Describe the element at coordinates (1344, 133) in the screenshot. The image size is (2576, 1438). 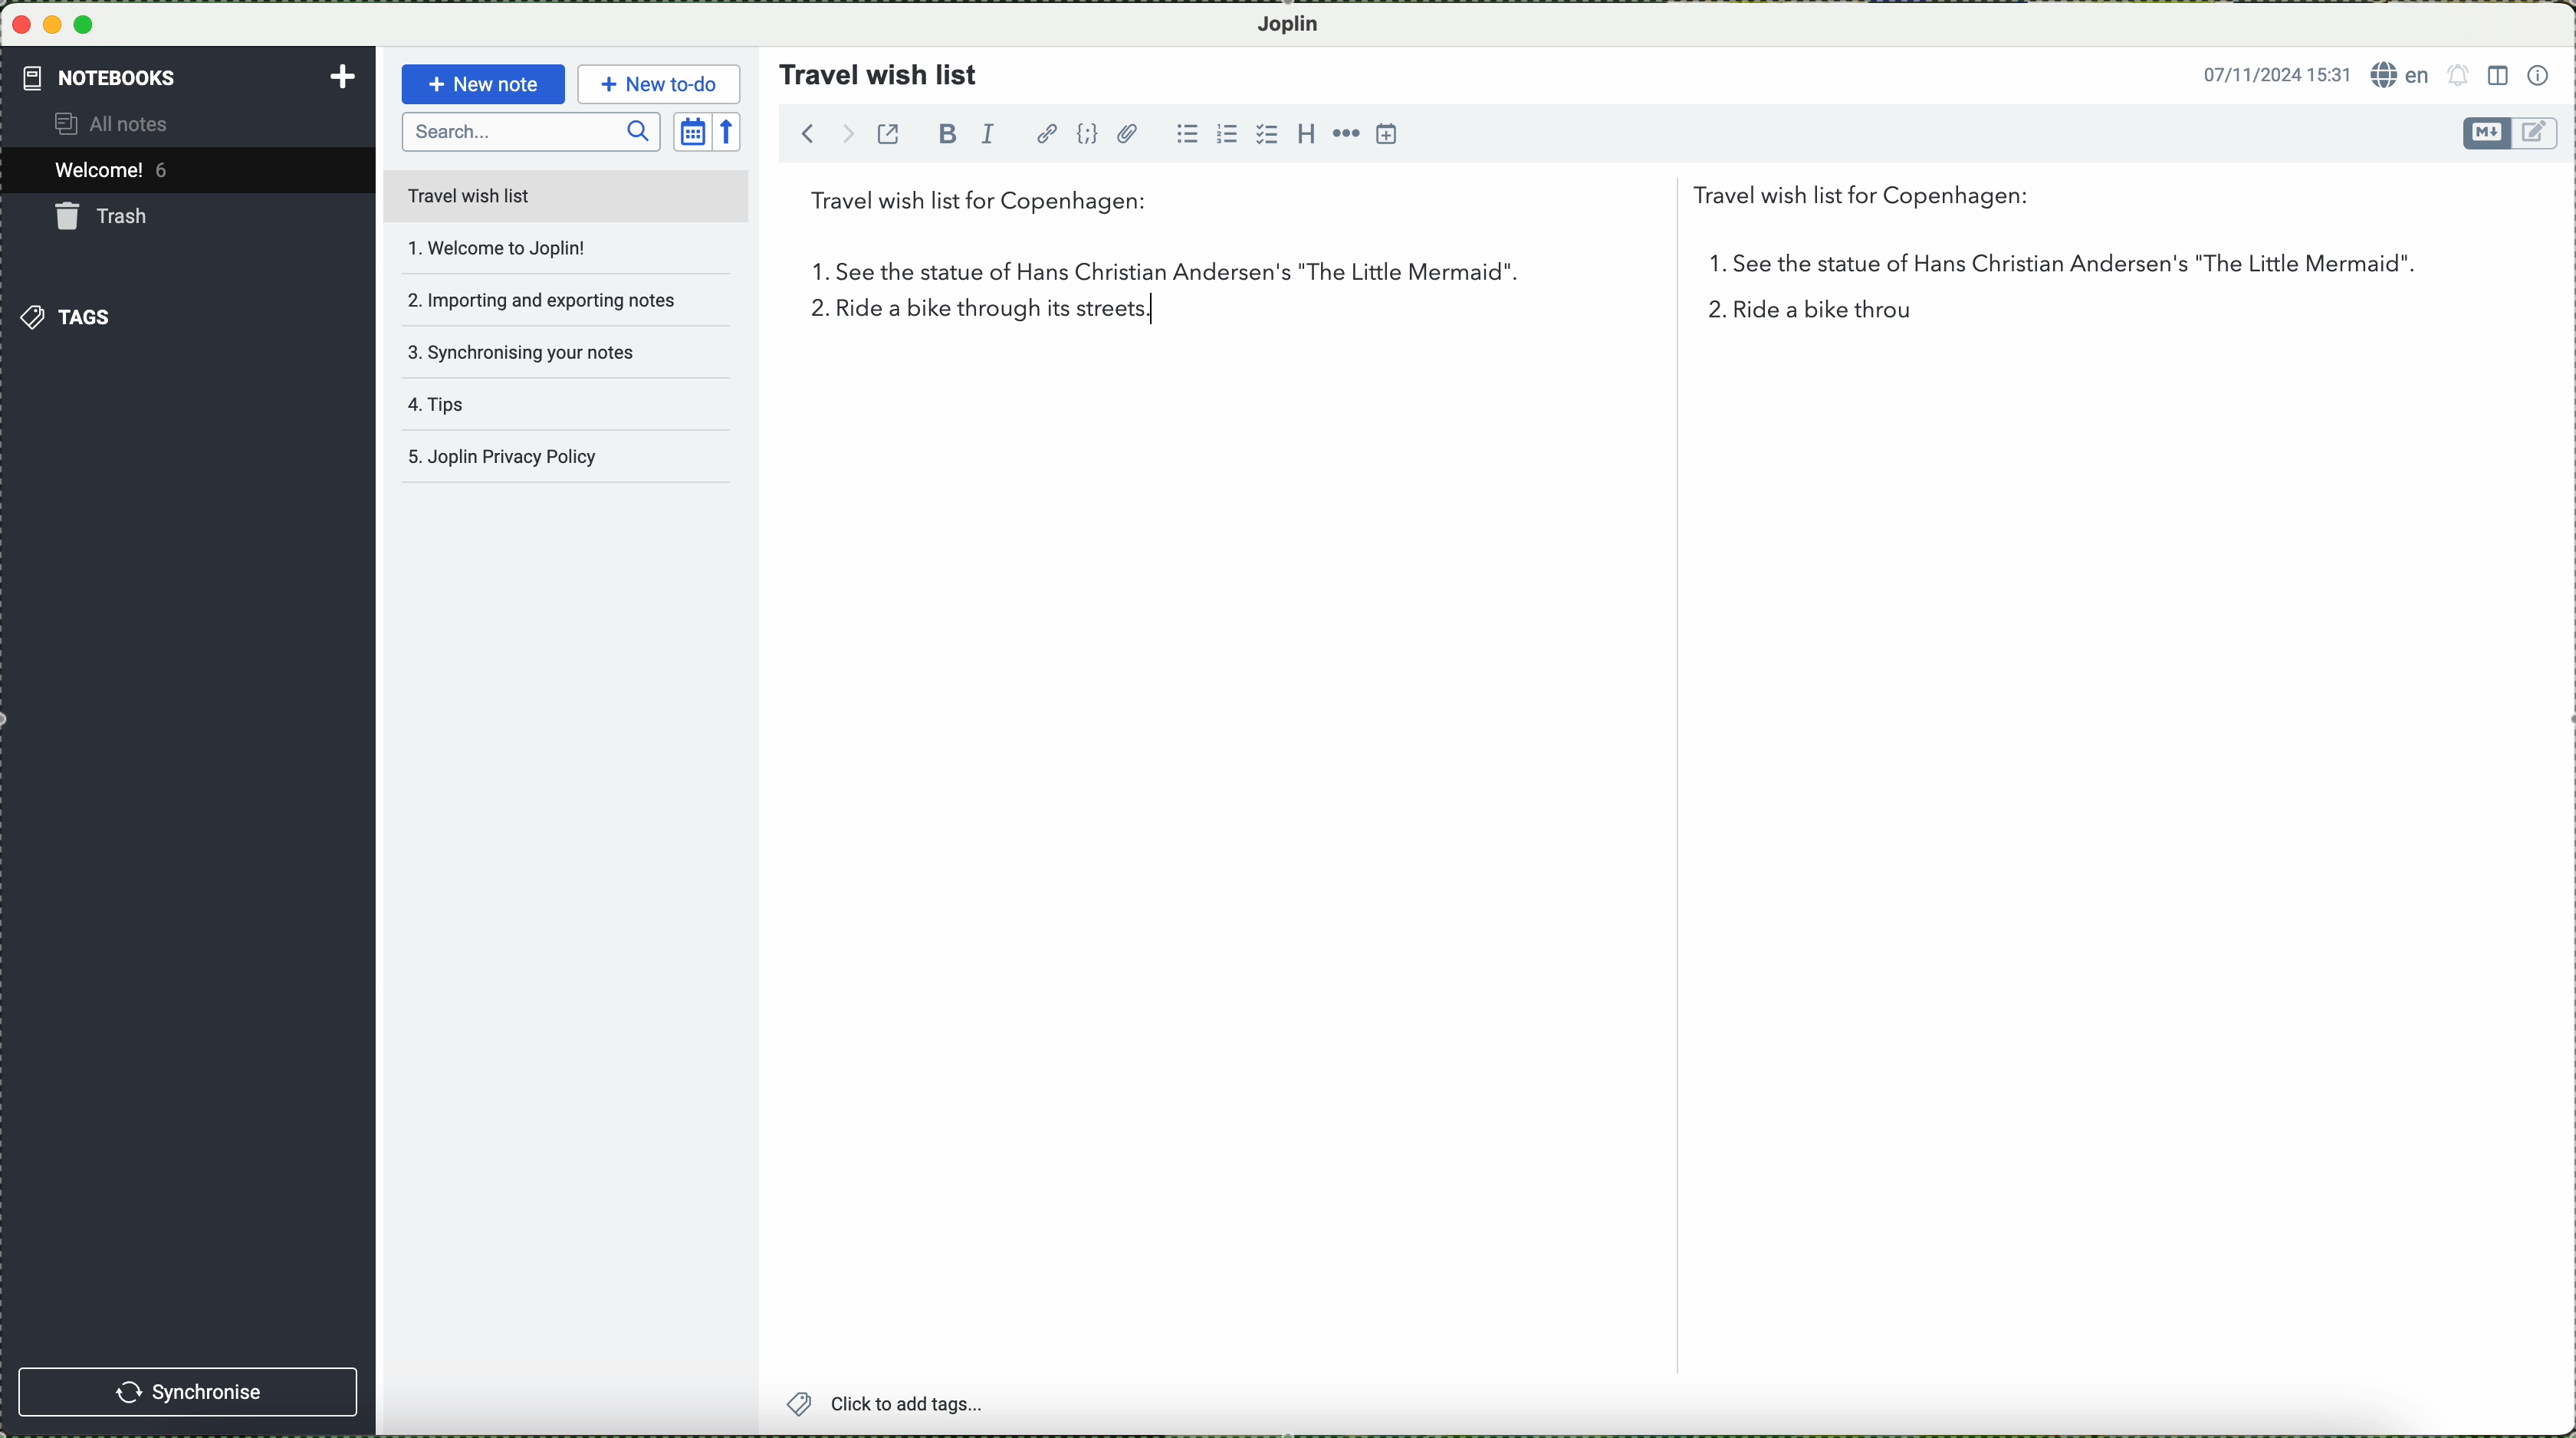
I see `horizontal rule` at that location.